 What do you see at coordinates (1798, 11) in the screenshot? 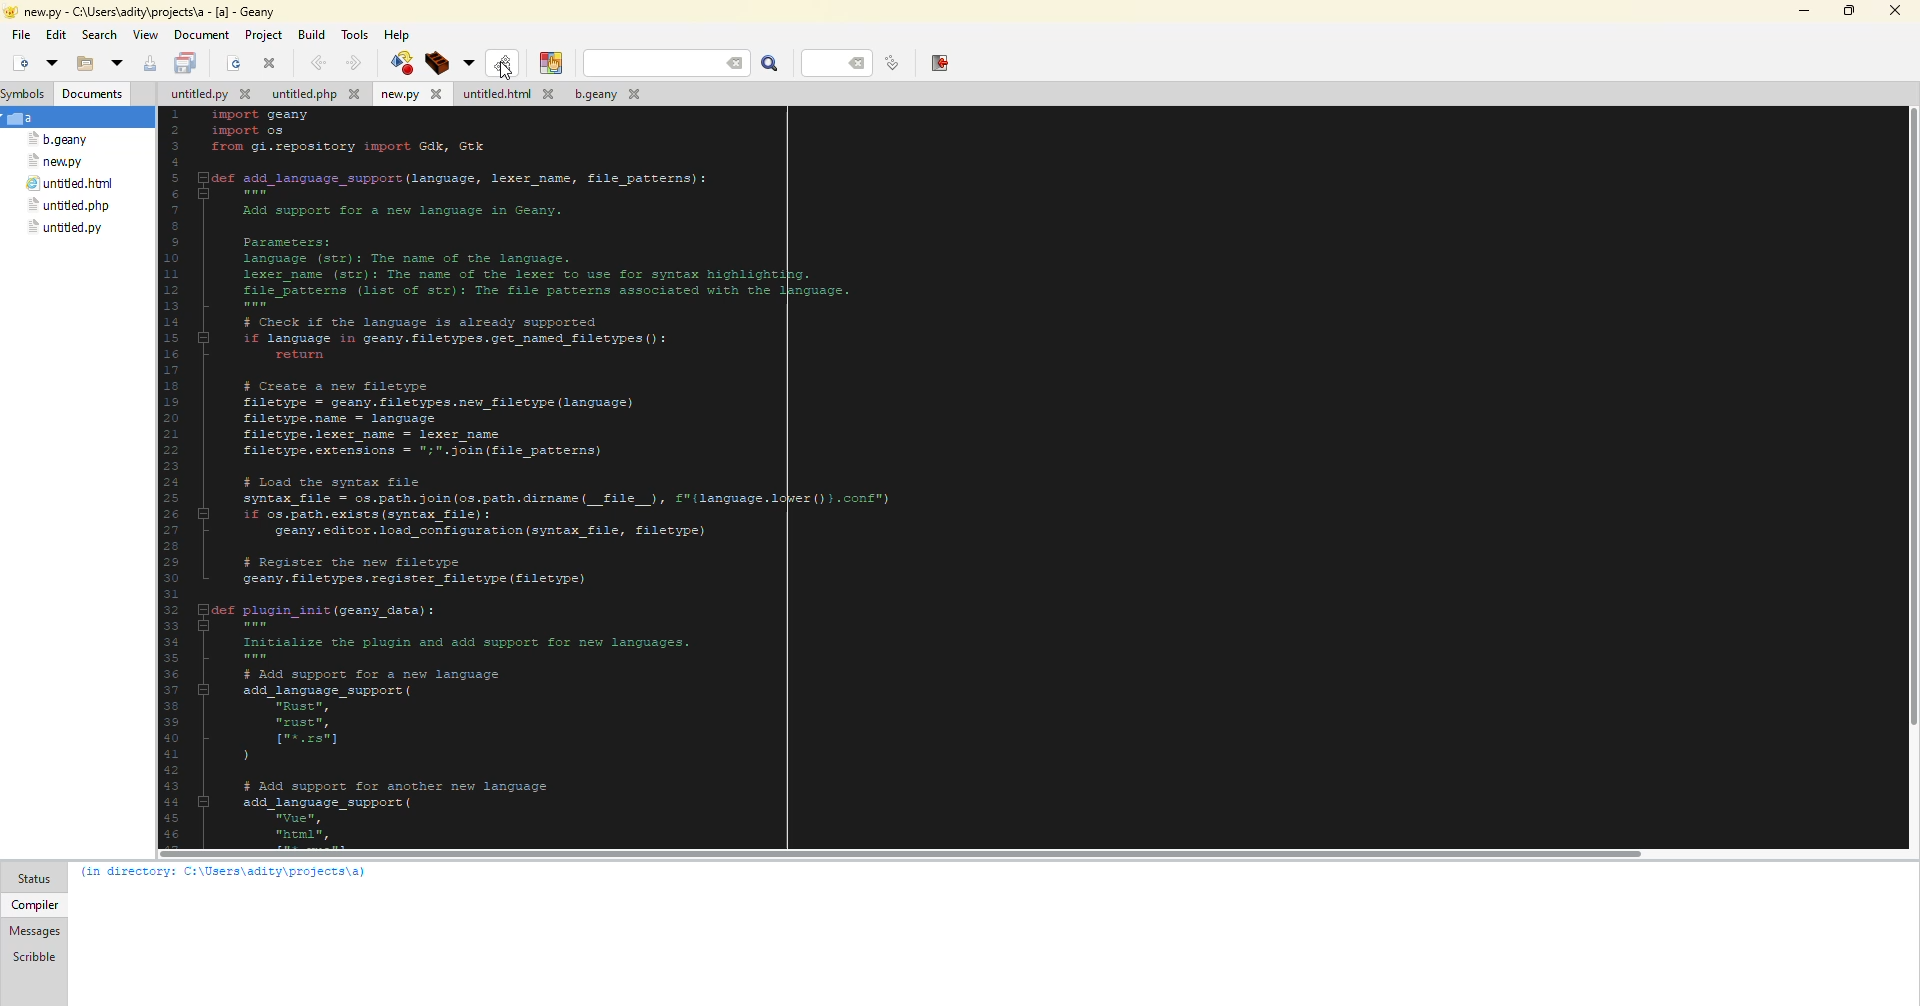
I see `minimize` at bounding box center [1798, 11].